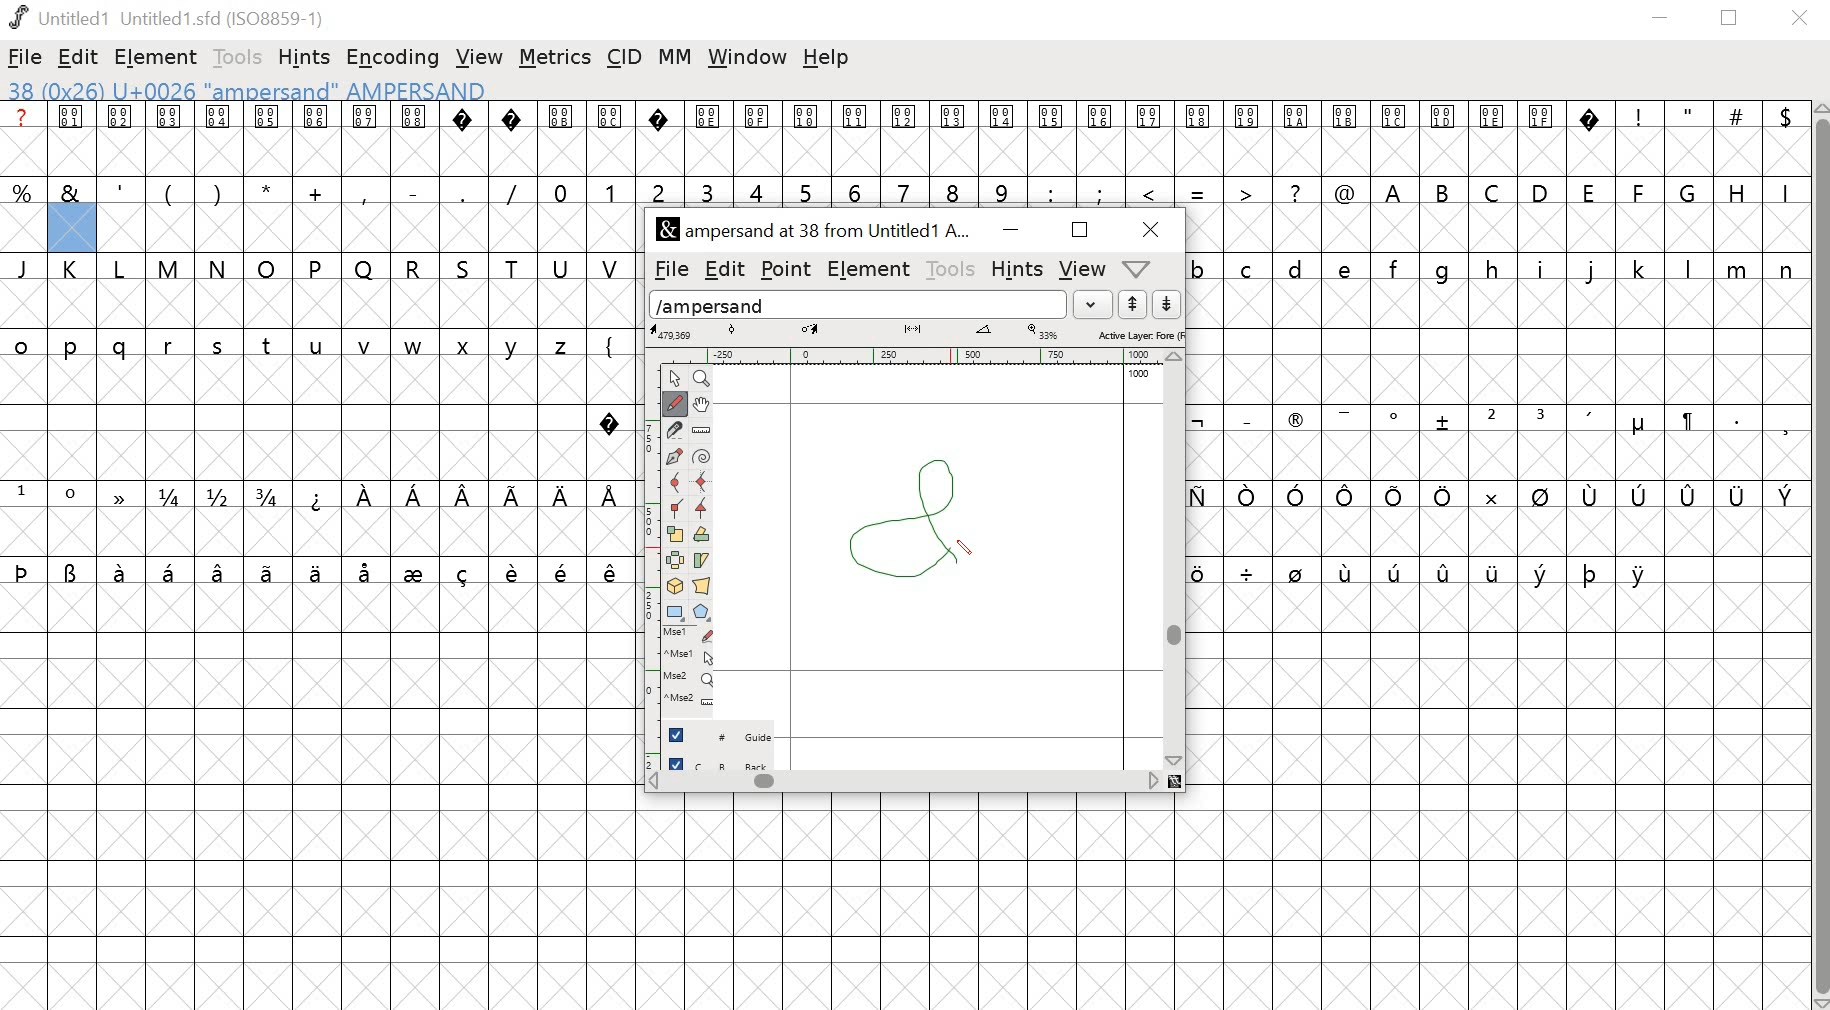 This screenshot has width=1830, height=1010. I want to click on ', so click(1592, 420).